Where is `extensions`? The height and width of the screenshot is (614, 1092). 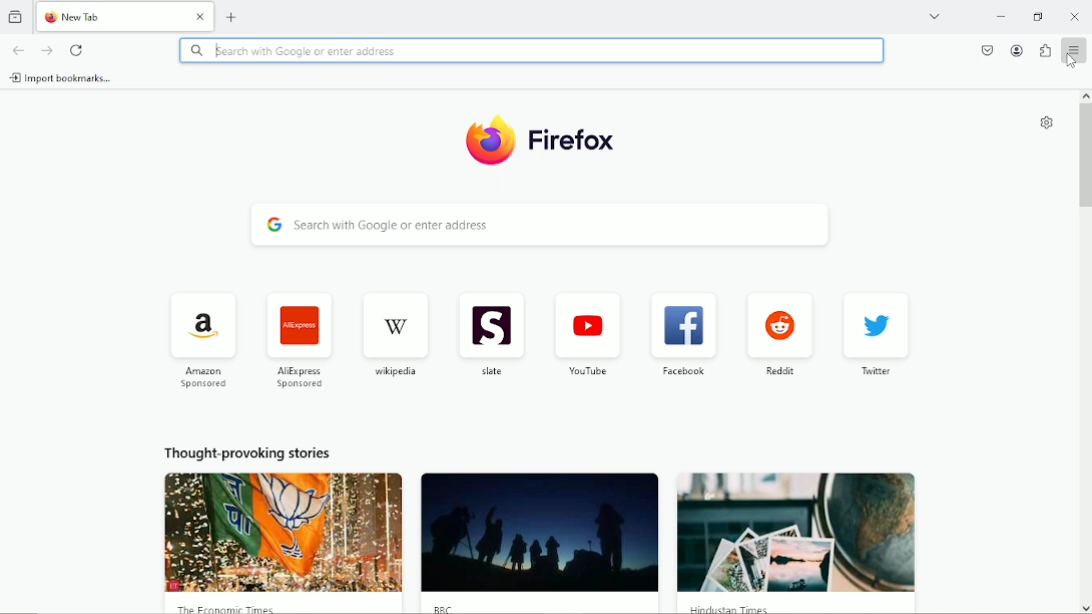 extensions is located at coordinates (1044, 50).